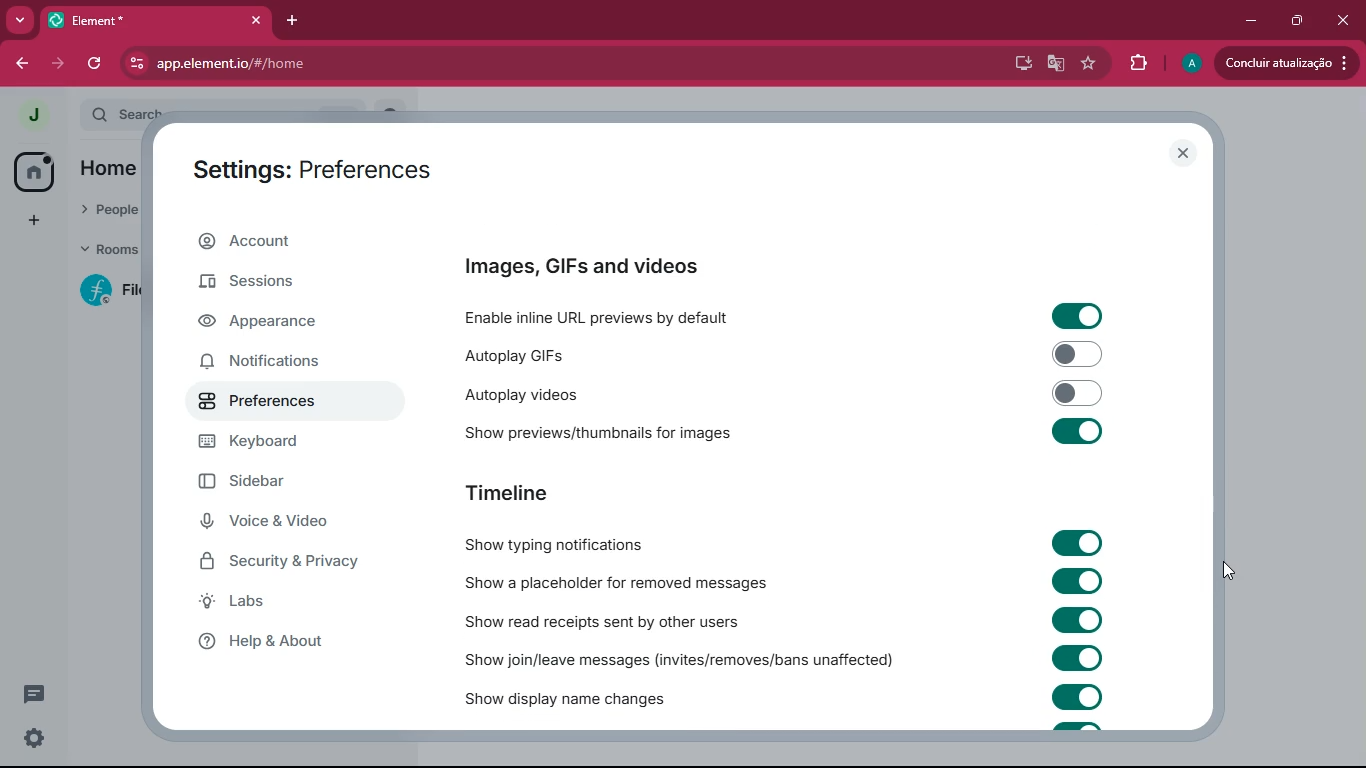 Image resolution: width=1366 pixels, height=768 pixels. What do you see at coordinates (1078, 620) in the screenshot?
I see `toggle on/off` at bounding box center [1078, 620].